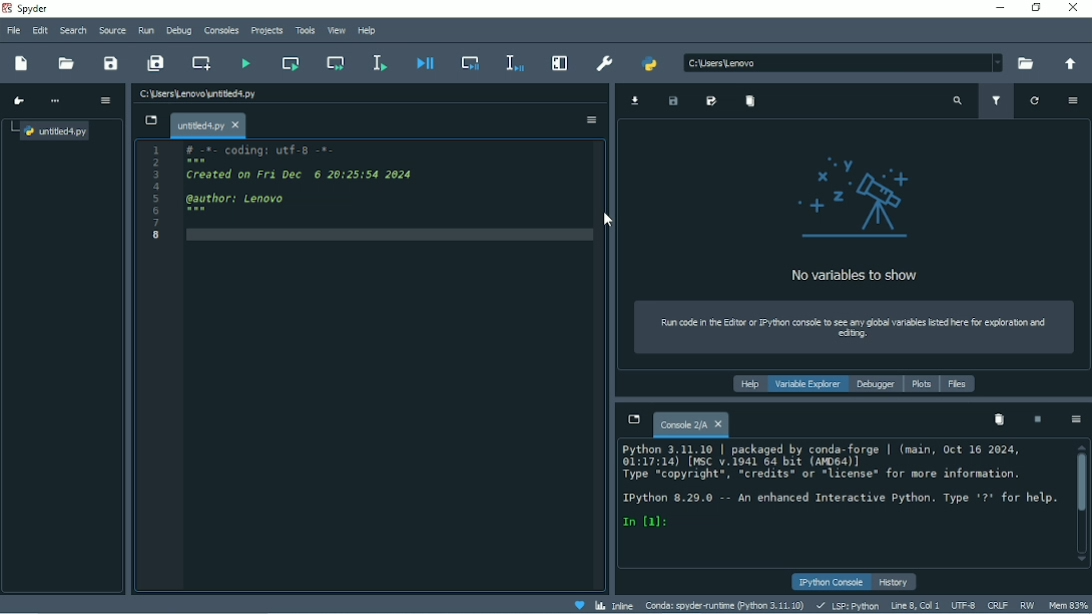 This screenshot has height=614, width=1092. Describe the element at coordinates (748, 384) in the screenshot. I see `Help` at that location.